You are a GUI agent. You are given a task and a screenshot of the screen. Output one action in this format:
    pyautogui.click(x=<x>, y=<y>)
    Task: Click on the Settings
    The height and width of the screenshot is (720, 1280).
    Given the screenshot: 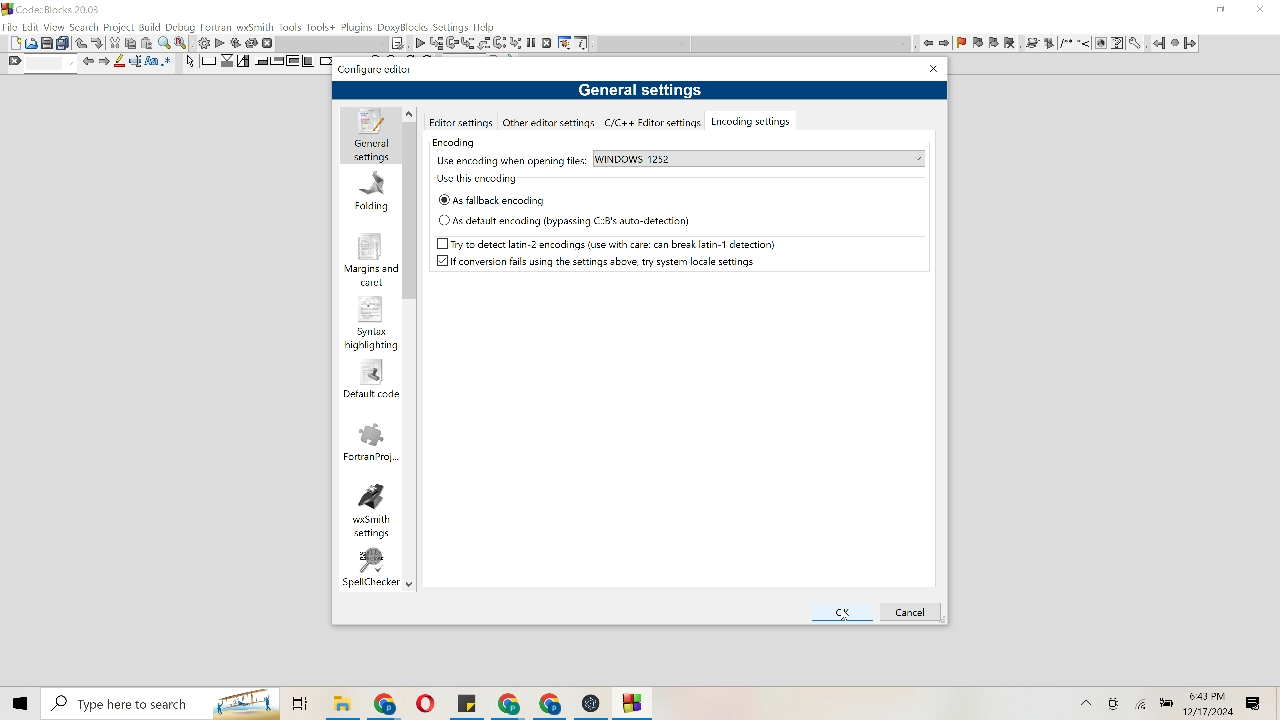 What is the action you would take?
    pyautogui.click(x=202, y=43)
    